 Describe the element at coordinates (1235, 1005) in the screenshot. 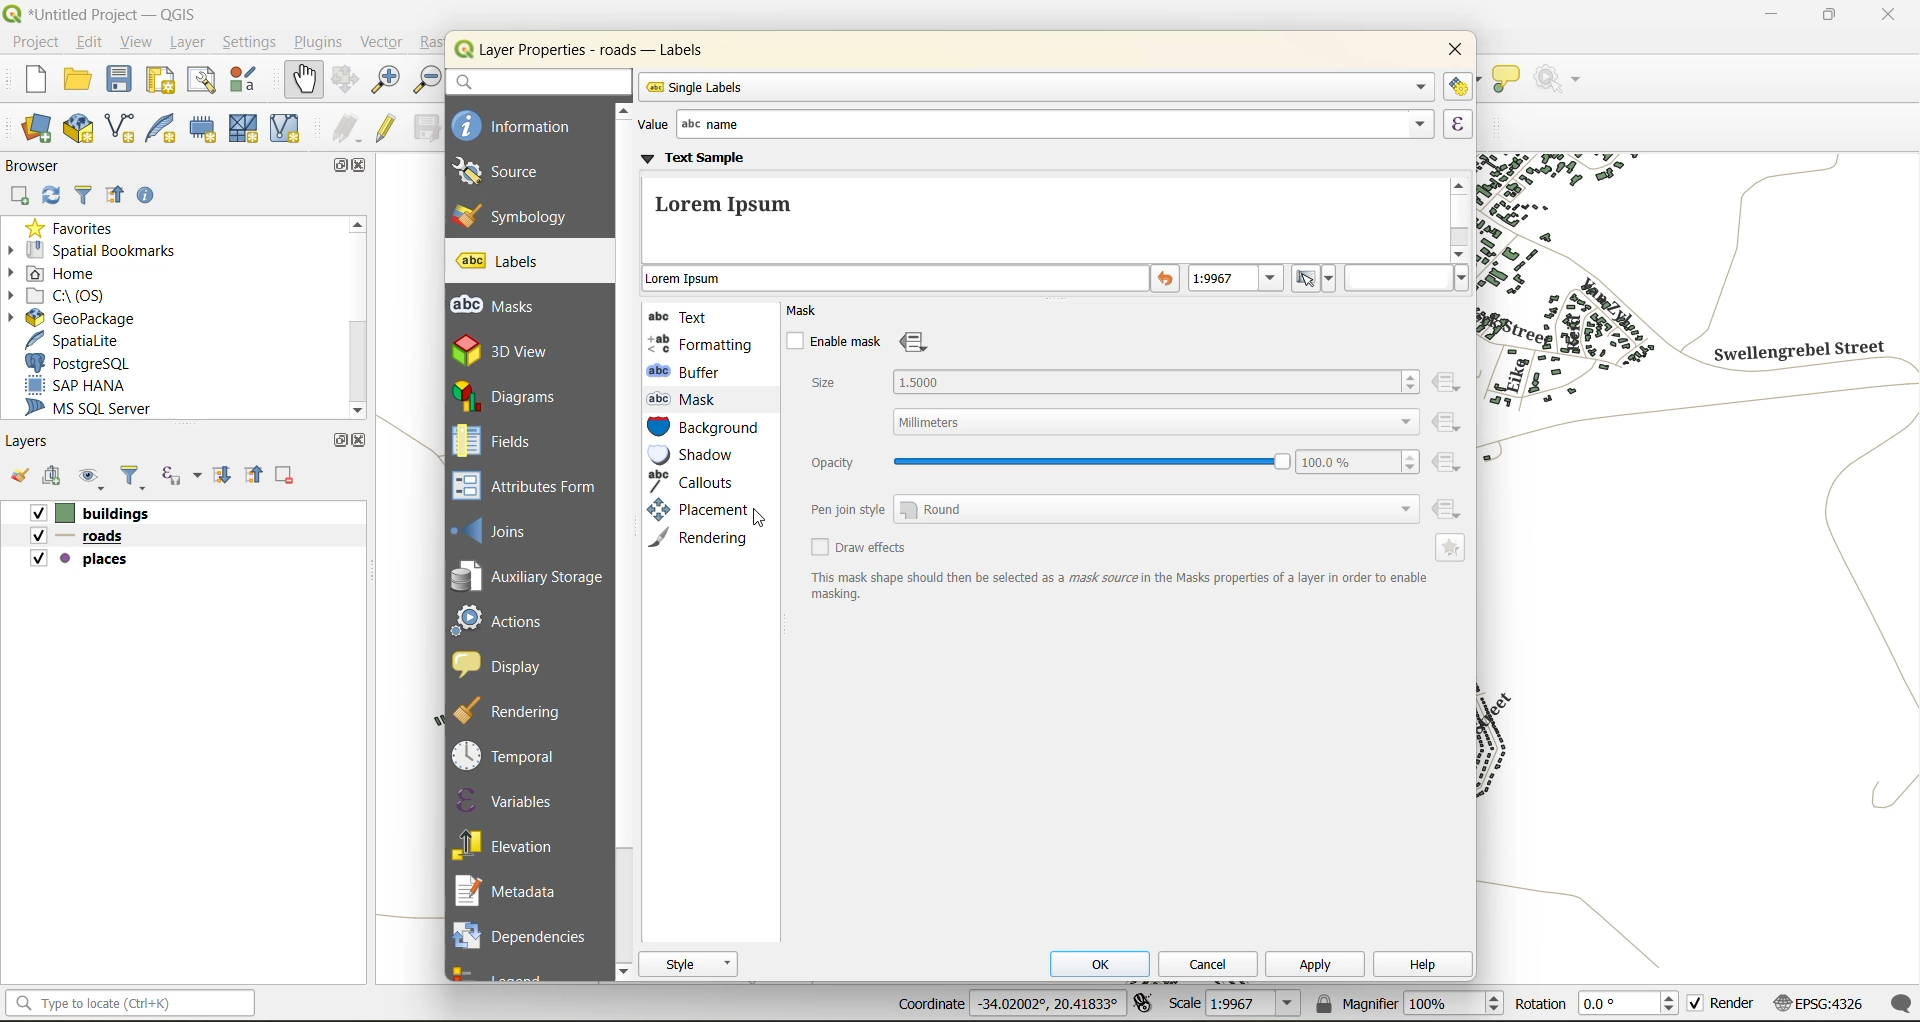

I see `scale` at that location.